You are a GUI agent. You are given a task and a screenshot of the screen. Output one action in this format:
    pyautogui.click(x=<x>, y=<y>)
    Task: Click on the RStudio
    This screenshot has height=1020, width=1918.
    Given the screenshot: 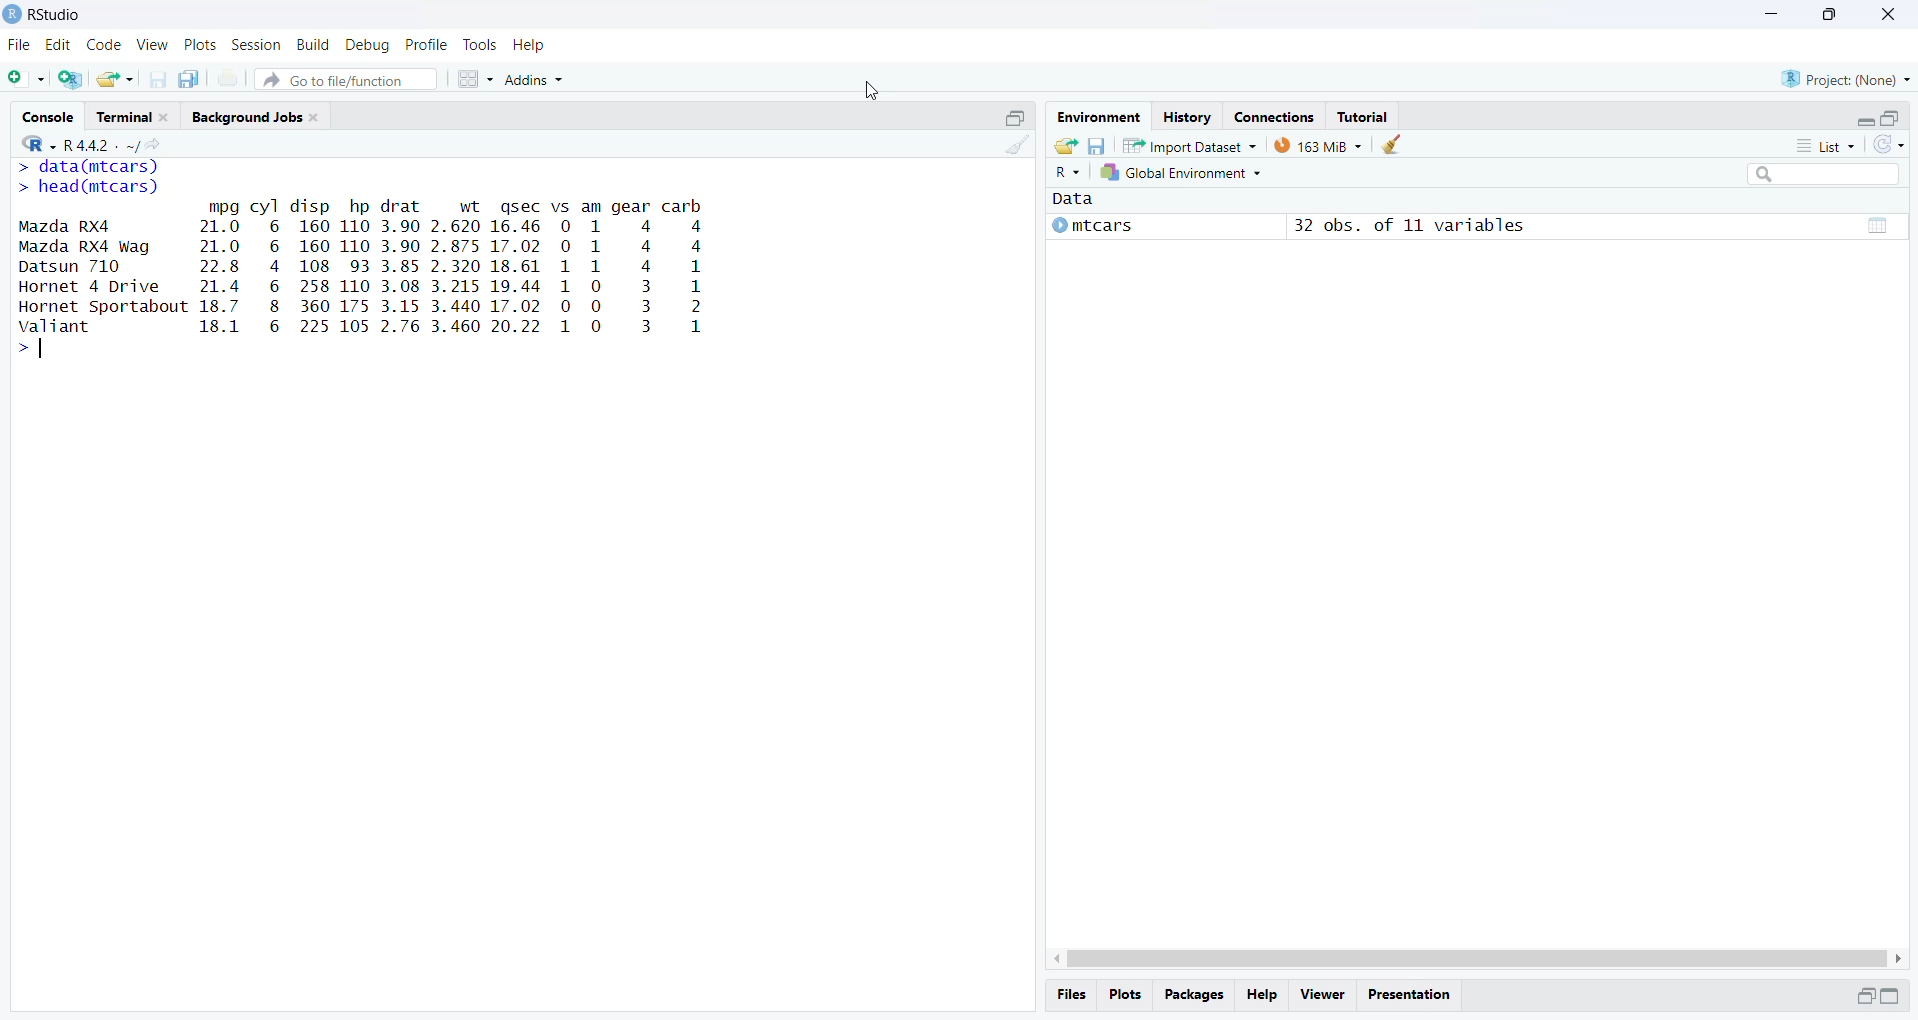 What is the action you would take?
    pyautogui.click(x=59, y=15)
    